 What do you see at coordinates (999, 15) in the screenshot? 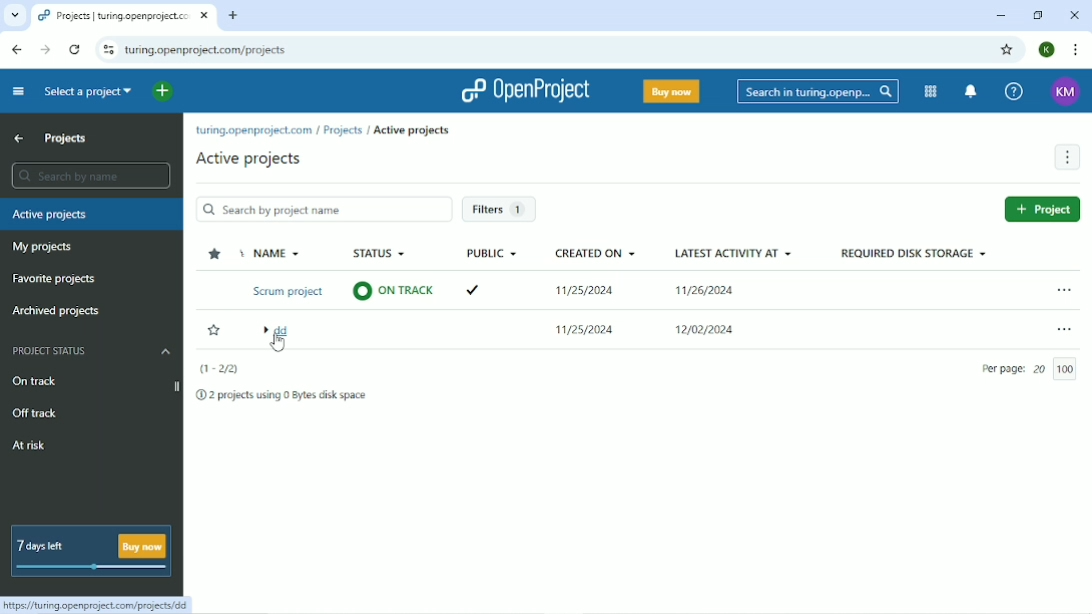
I see `Minimize` at bounding box center [999, 15].